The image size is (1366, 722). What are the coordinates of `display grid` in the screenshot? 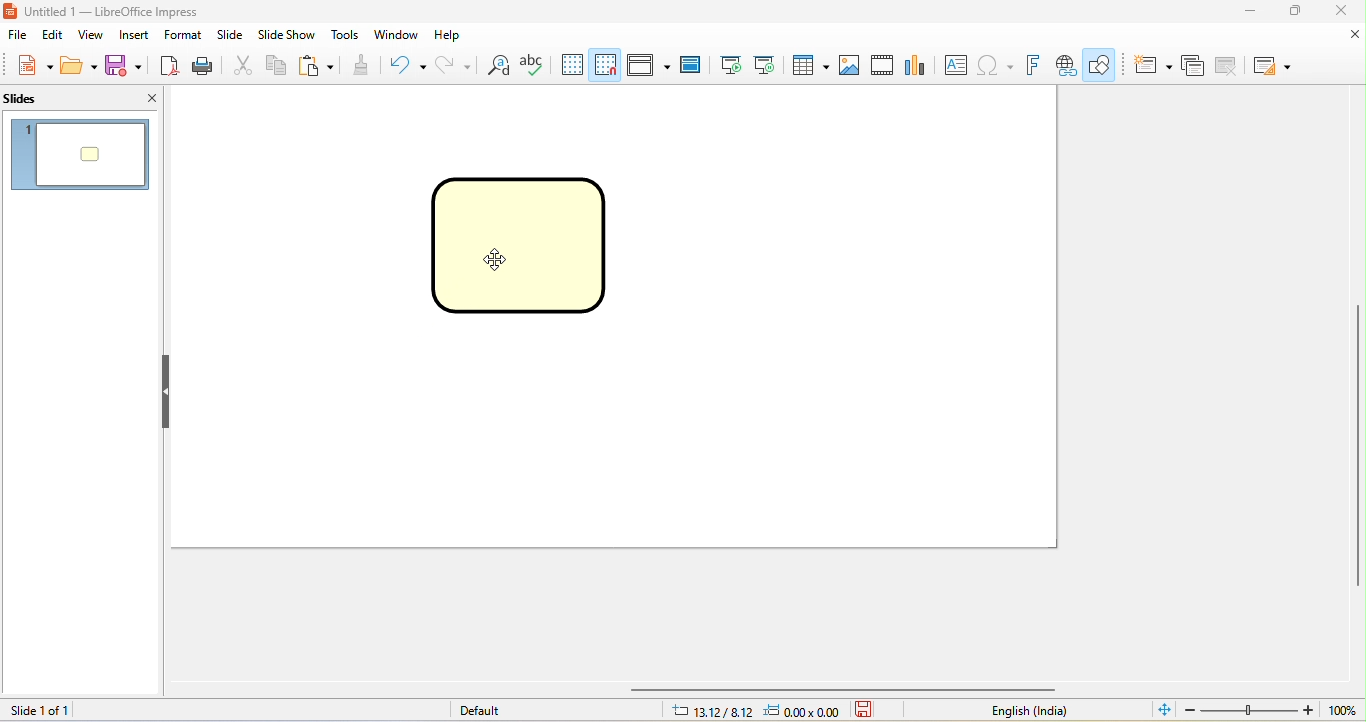 It's located at (572, 63).